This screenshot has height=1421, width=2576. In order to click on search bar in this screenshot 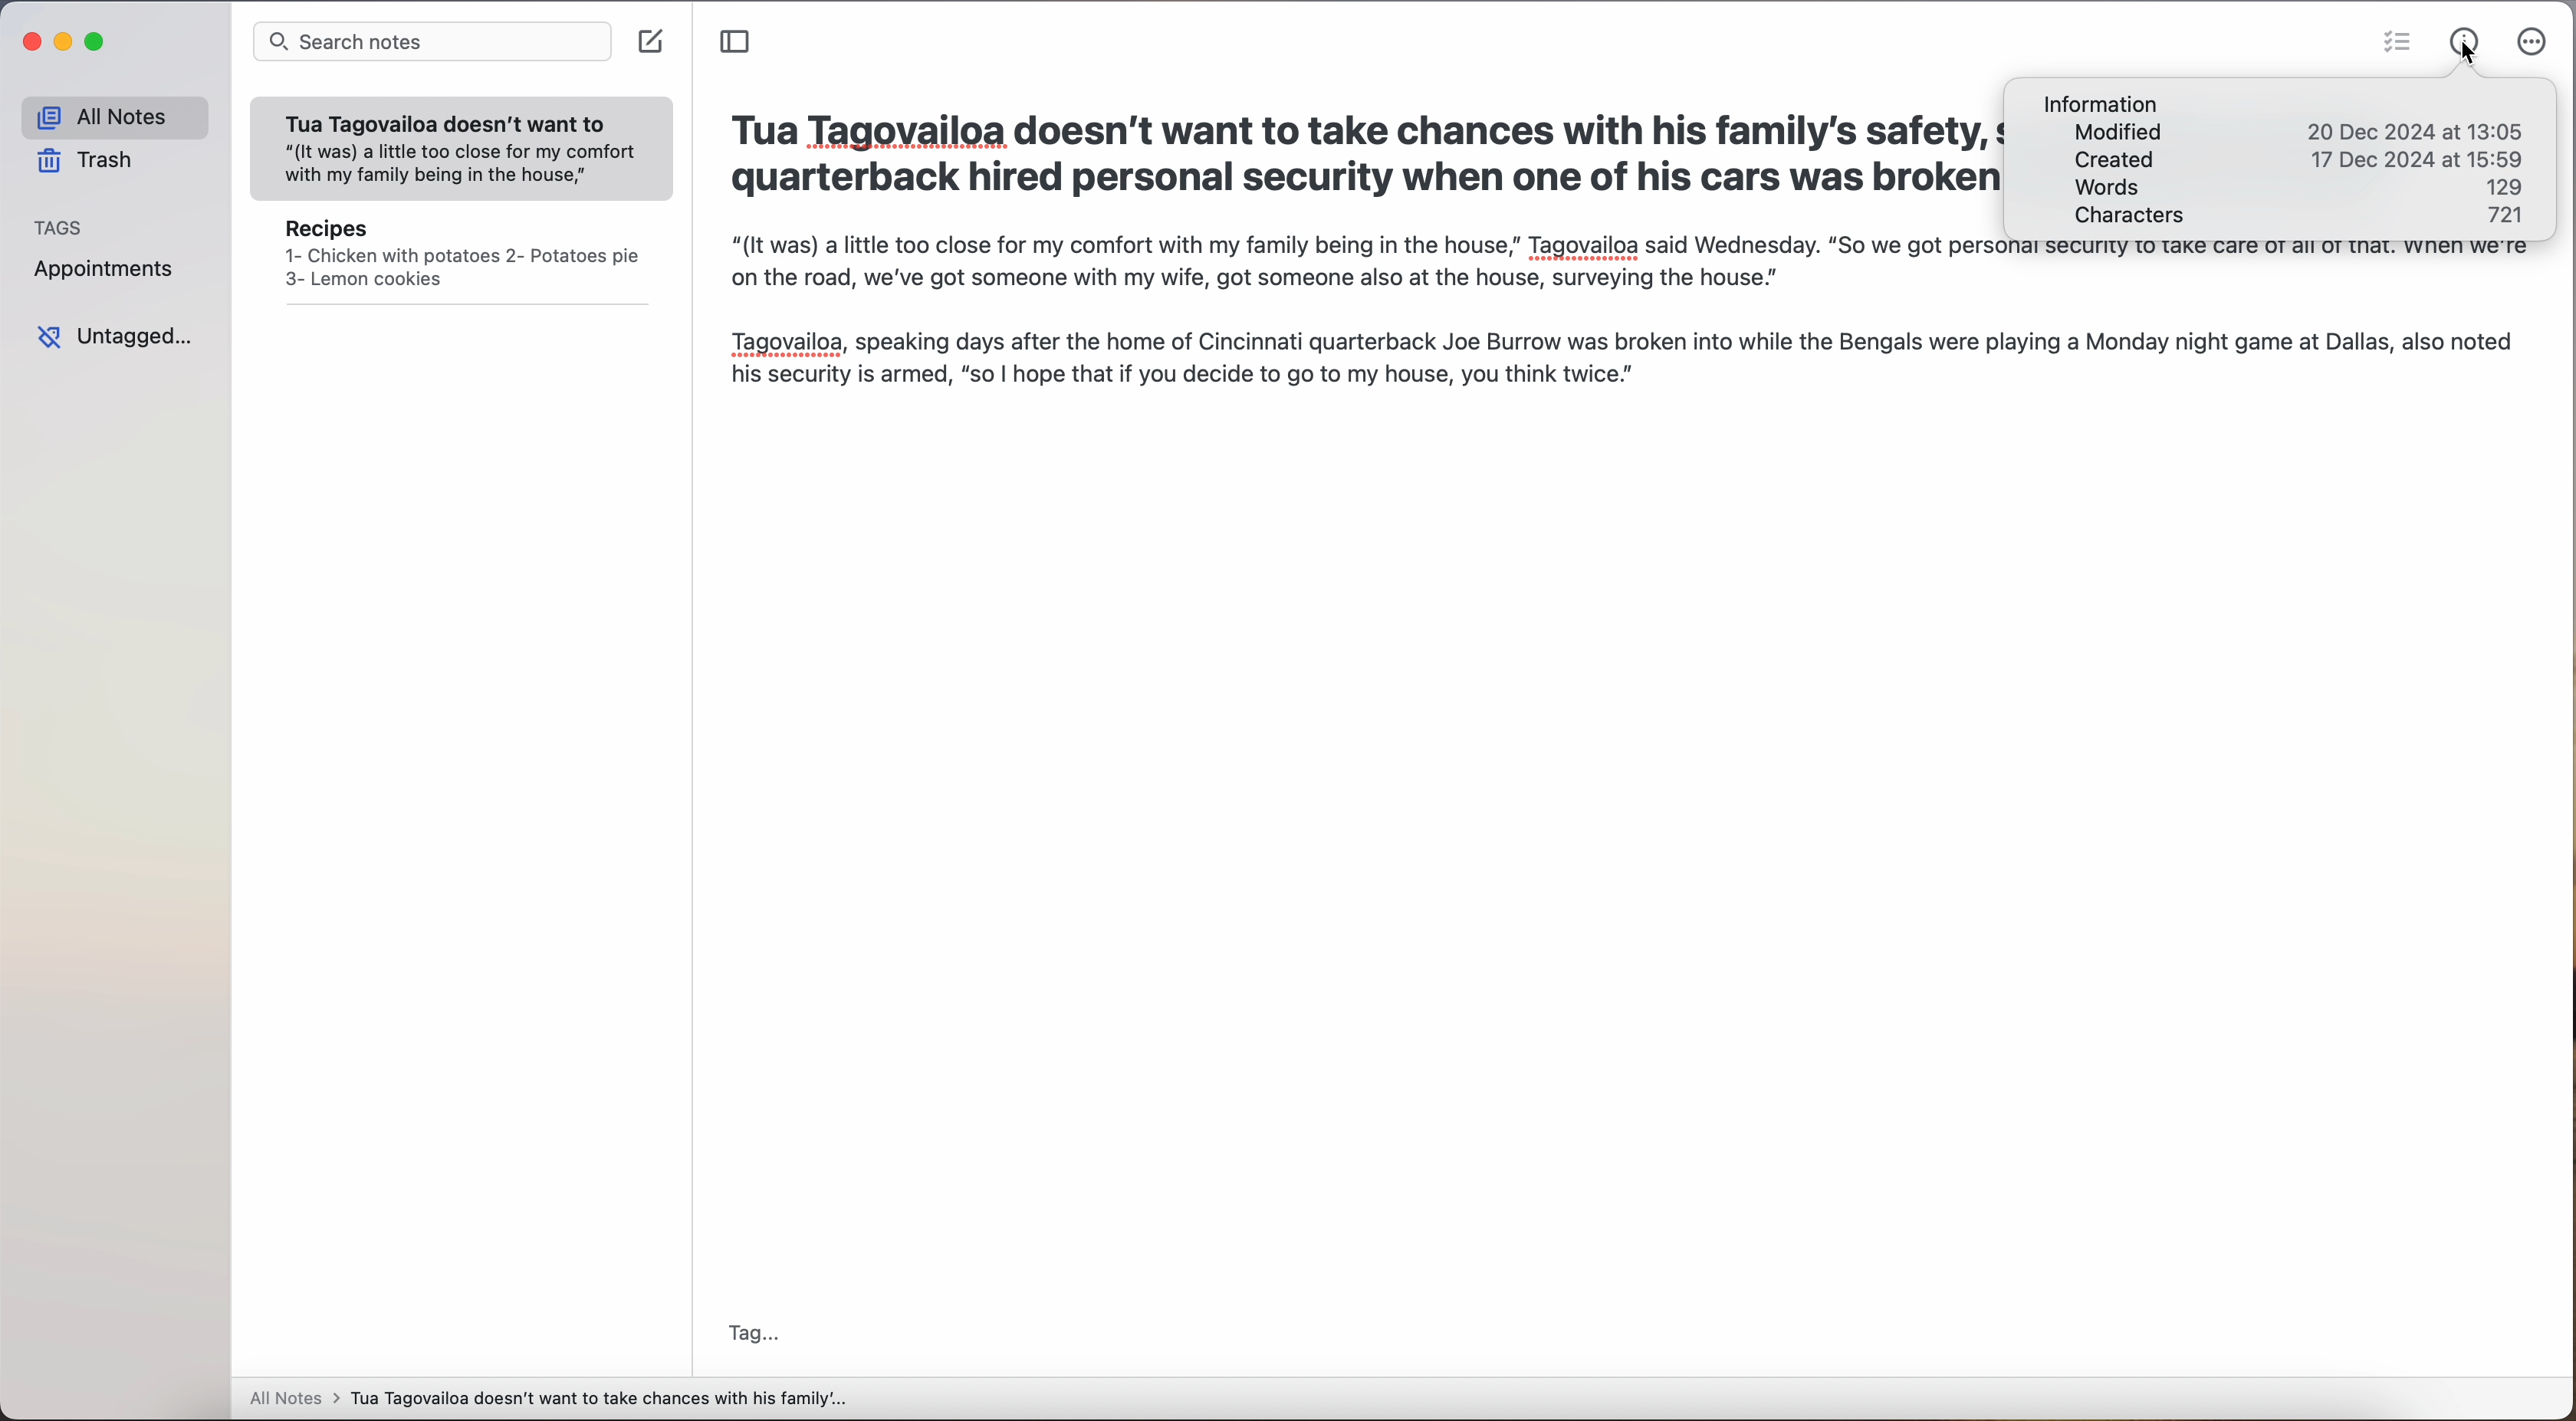, I will do `click(431, 45)`.